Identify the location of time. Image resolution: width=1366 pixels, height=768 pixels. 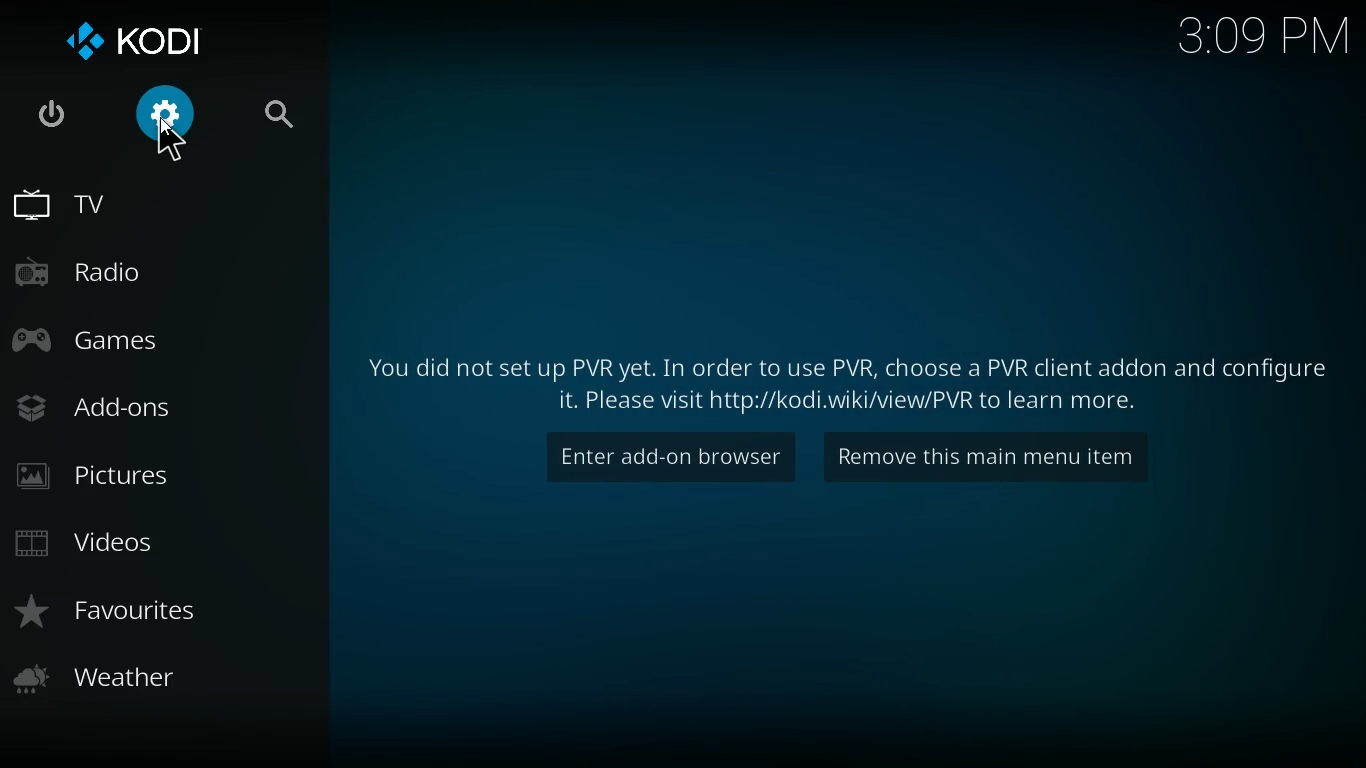
(1258, 38).